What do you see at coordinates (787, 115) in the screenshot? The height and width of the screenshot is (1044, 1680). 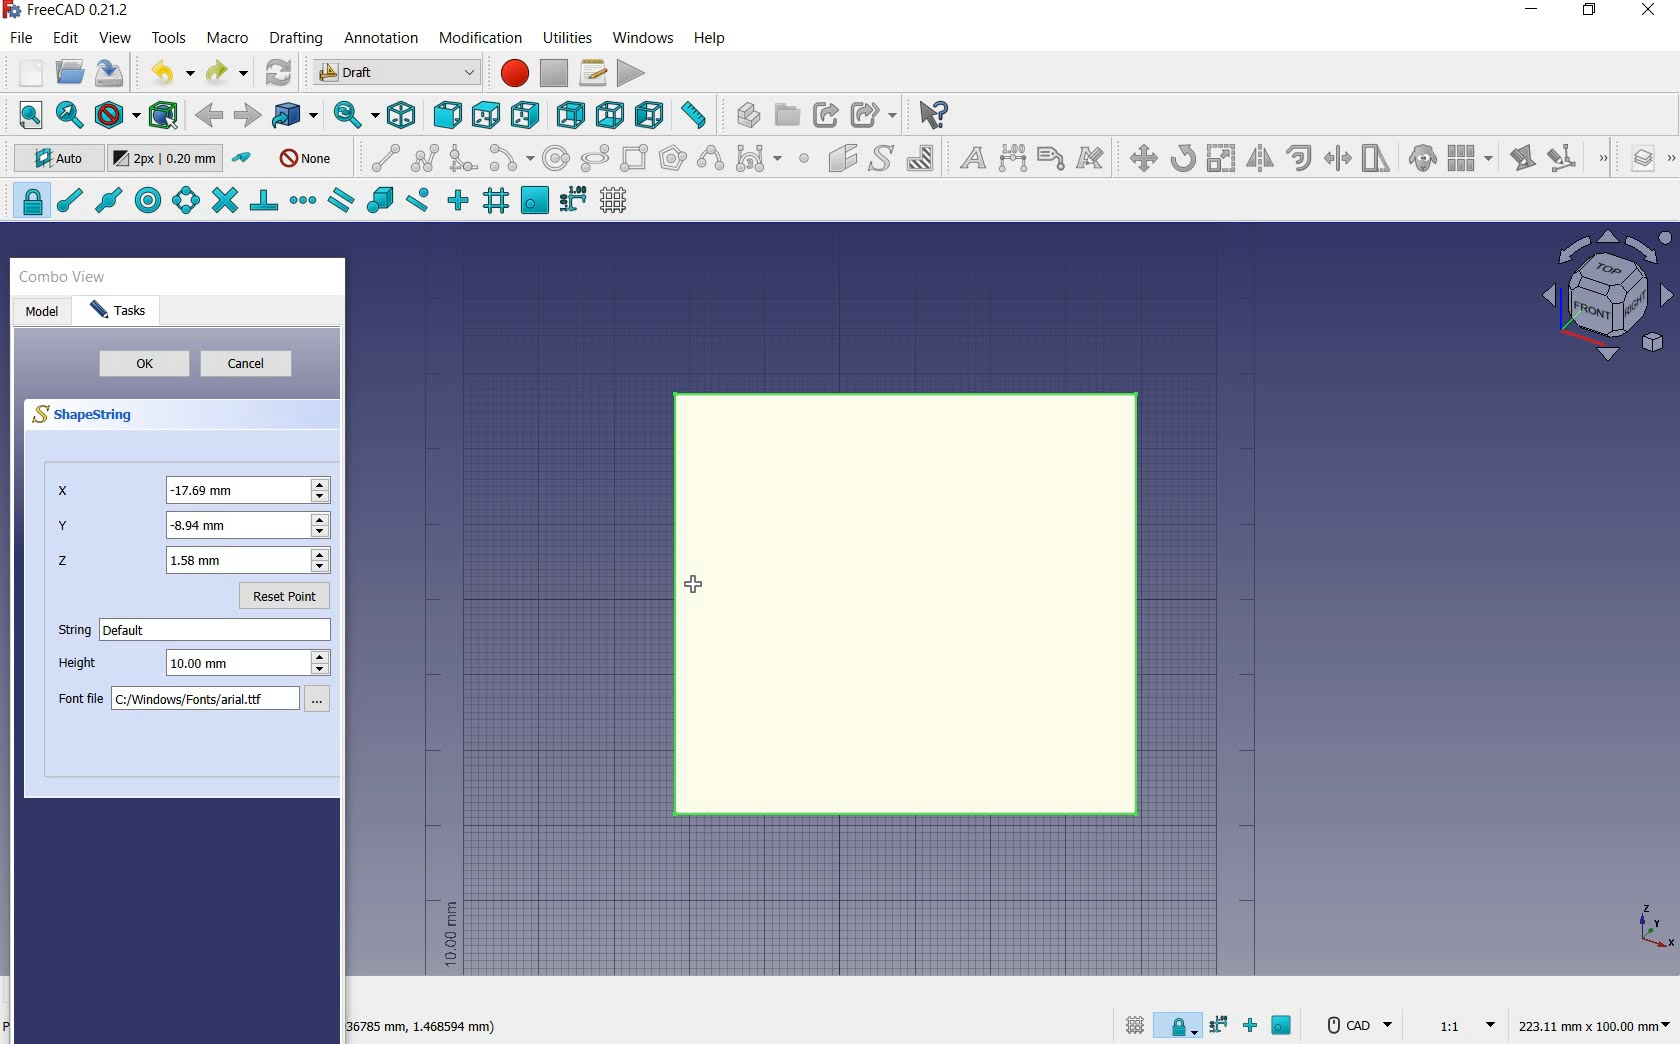 I see `create group` at bounding box center [787, 115].